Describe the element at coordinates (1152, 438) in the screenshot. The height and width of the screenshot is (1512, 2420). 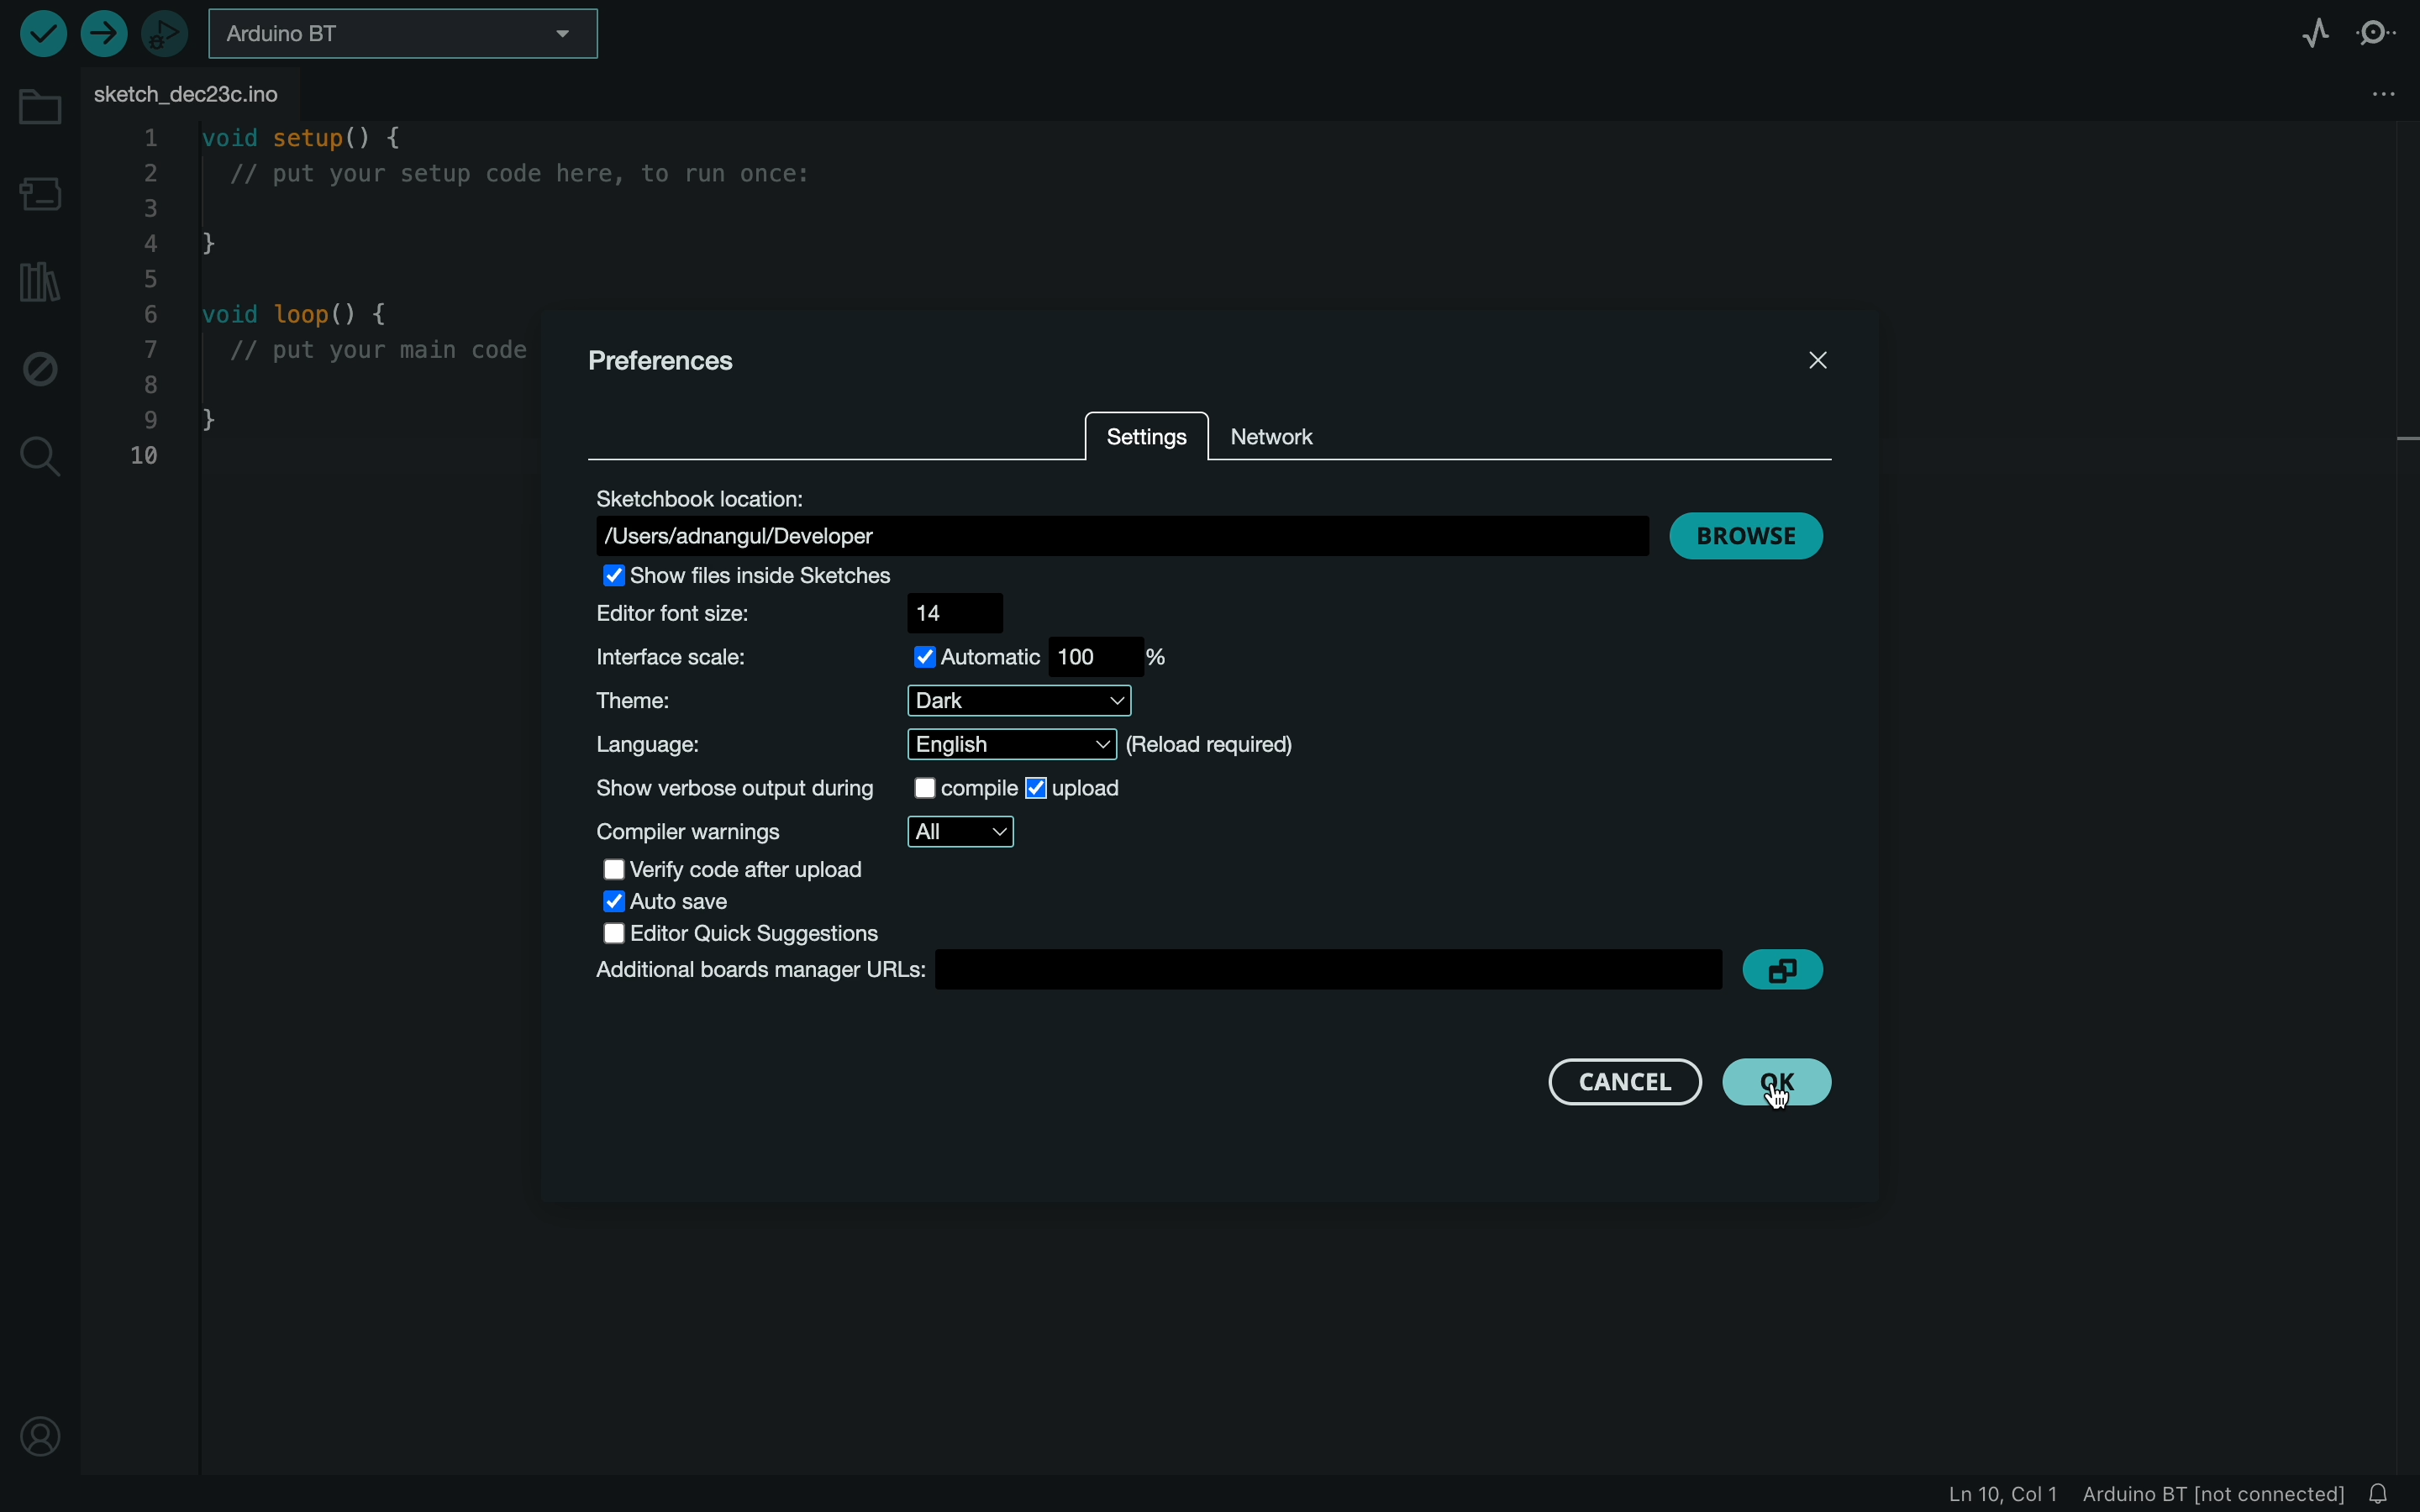
I see `settings` at that location.